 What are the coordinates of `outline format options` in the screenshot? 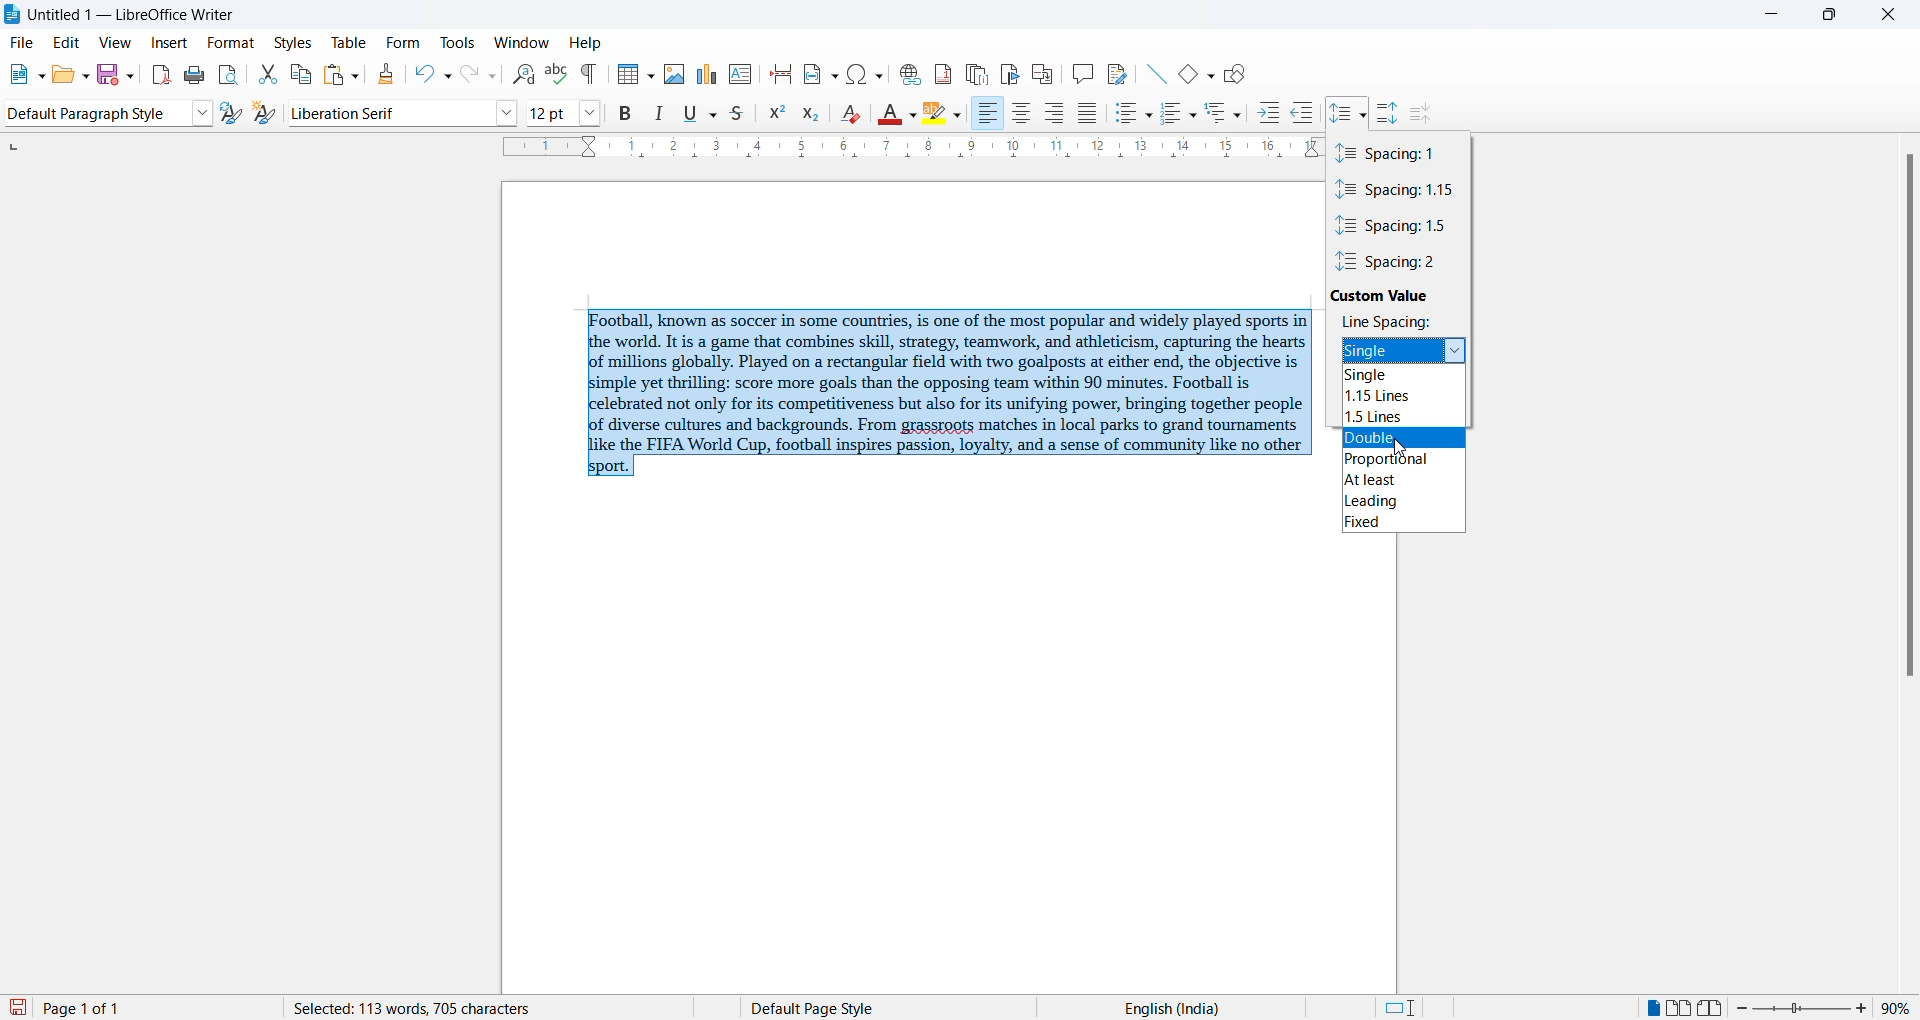 It's located at (1239, 115).